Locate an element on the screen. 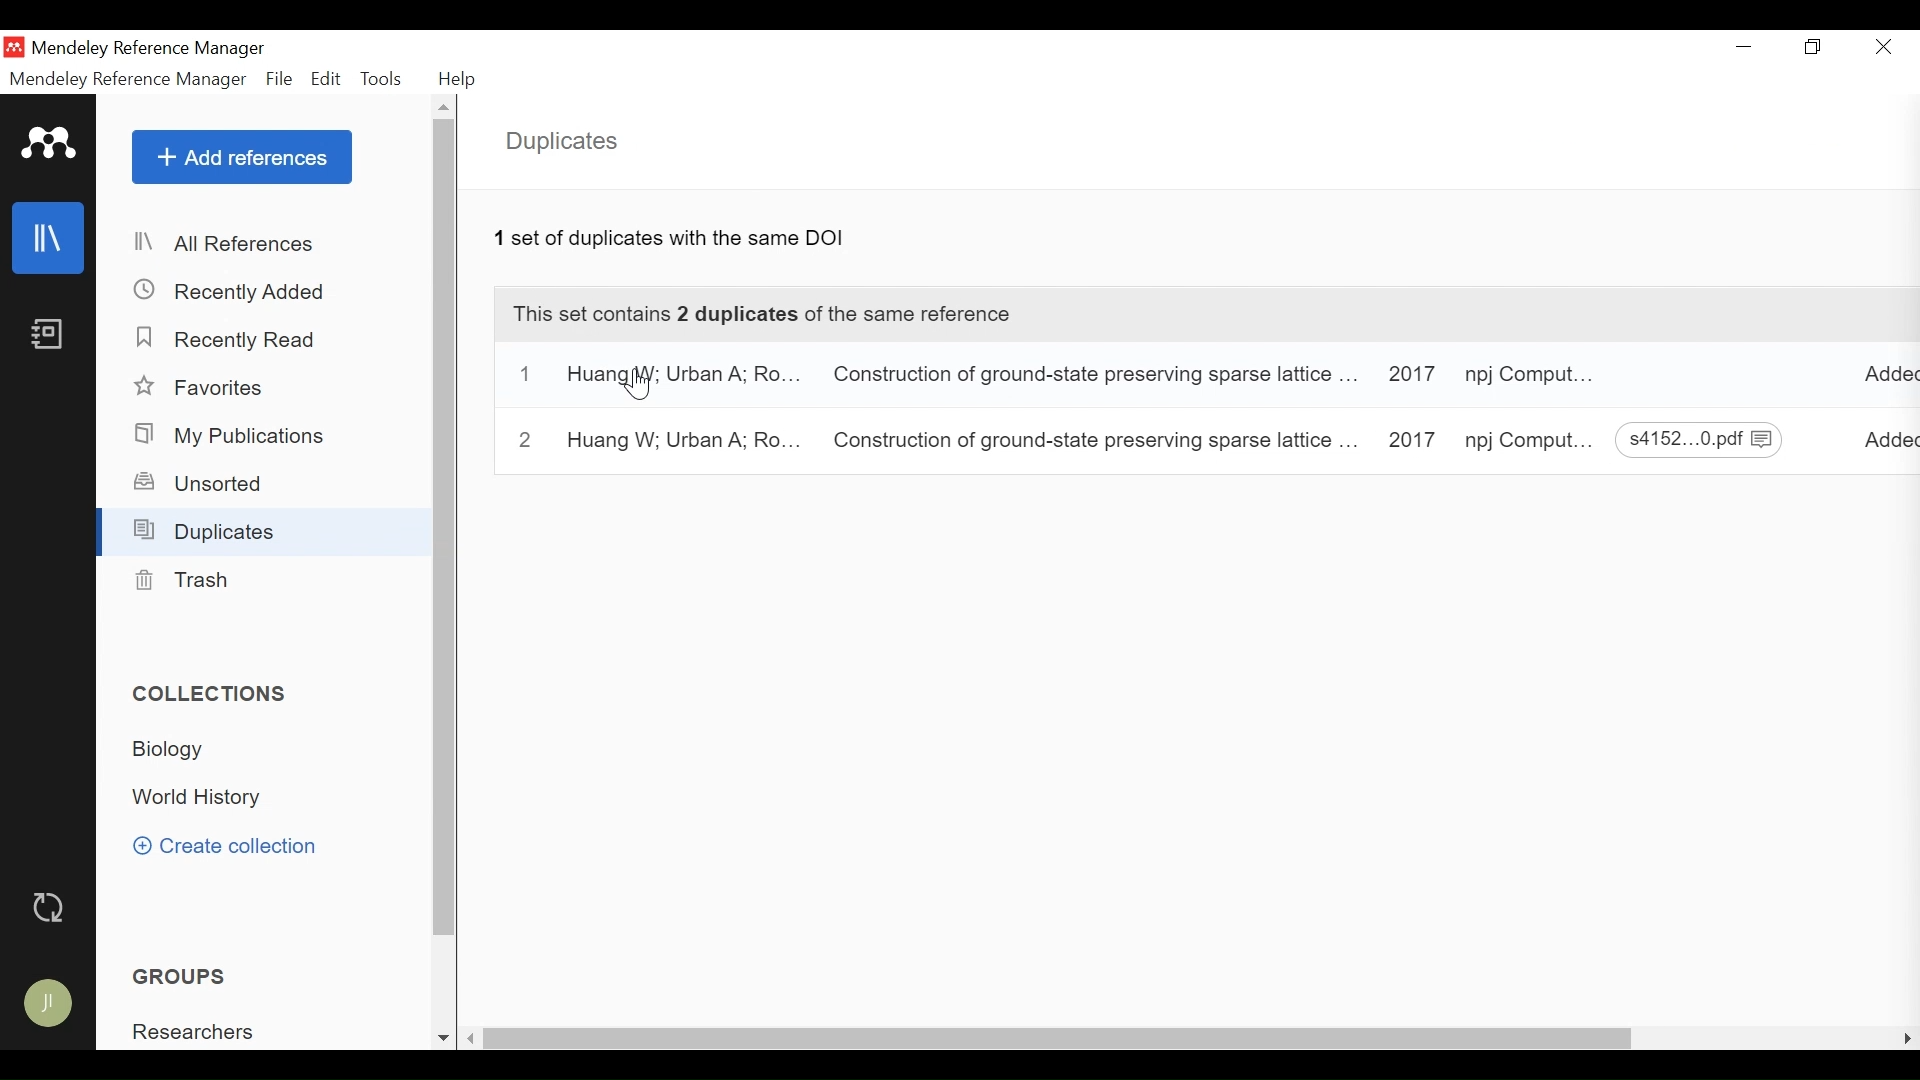 This screenshot has width=1920, height=1080. My Publications is located at coordinates (229, 437).